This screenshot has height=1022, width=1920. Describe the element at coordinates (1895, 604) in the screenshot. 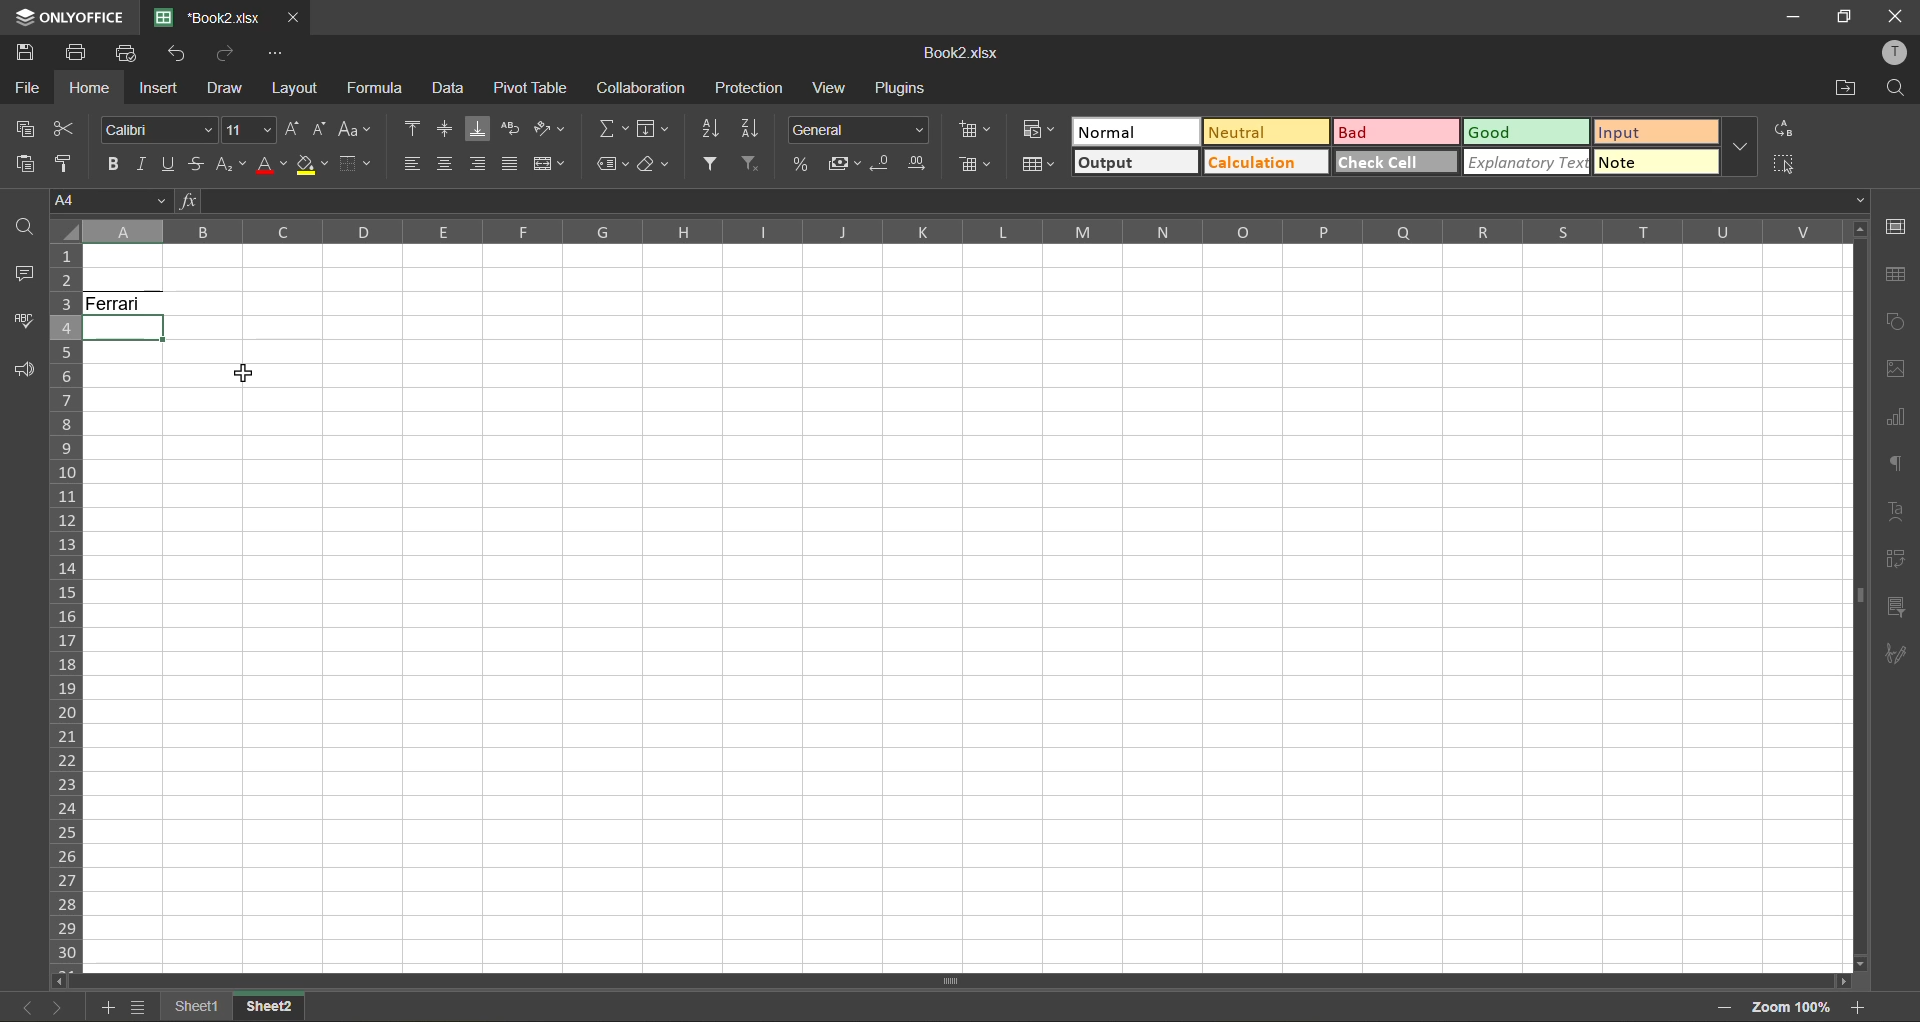

I see `slicer` at that location.